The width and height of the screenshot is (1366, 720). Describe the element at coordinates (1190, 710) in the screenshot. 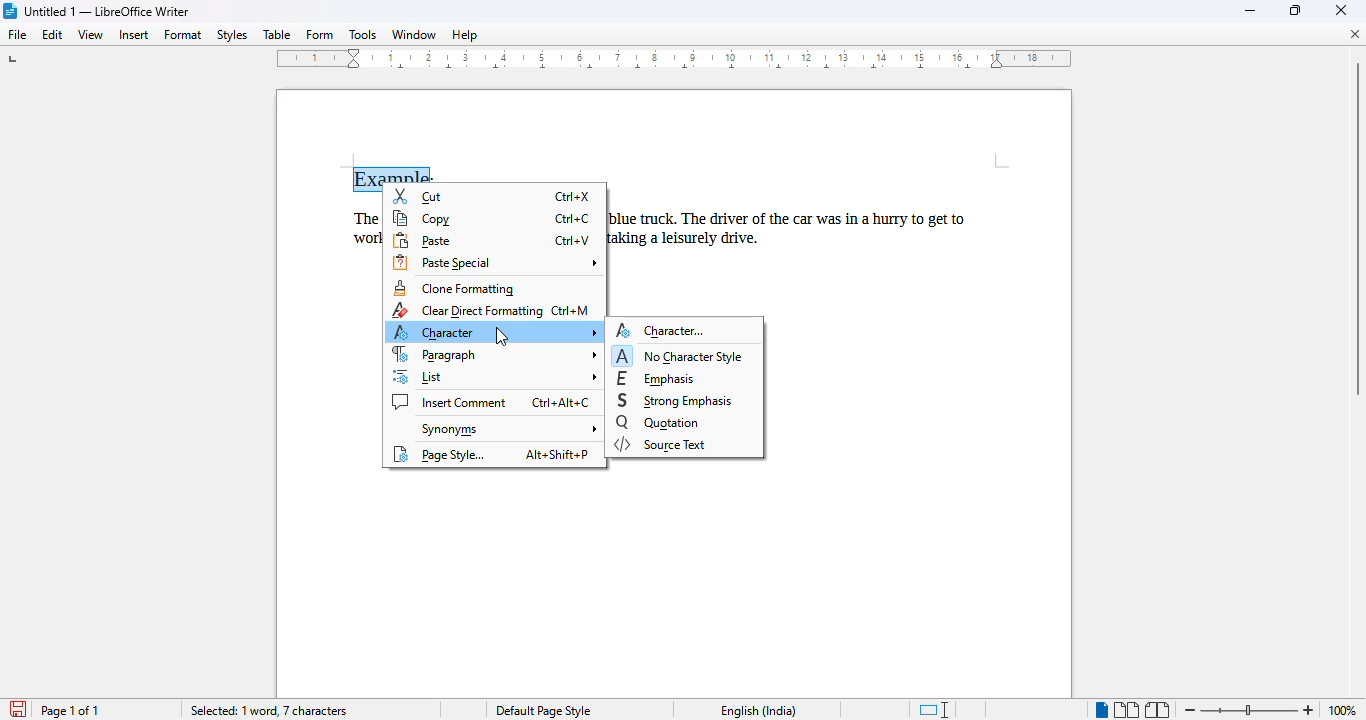

I see `zoom out` at that location.